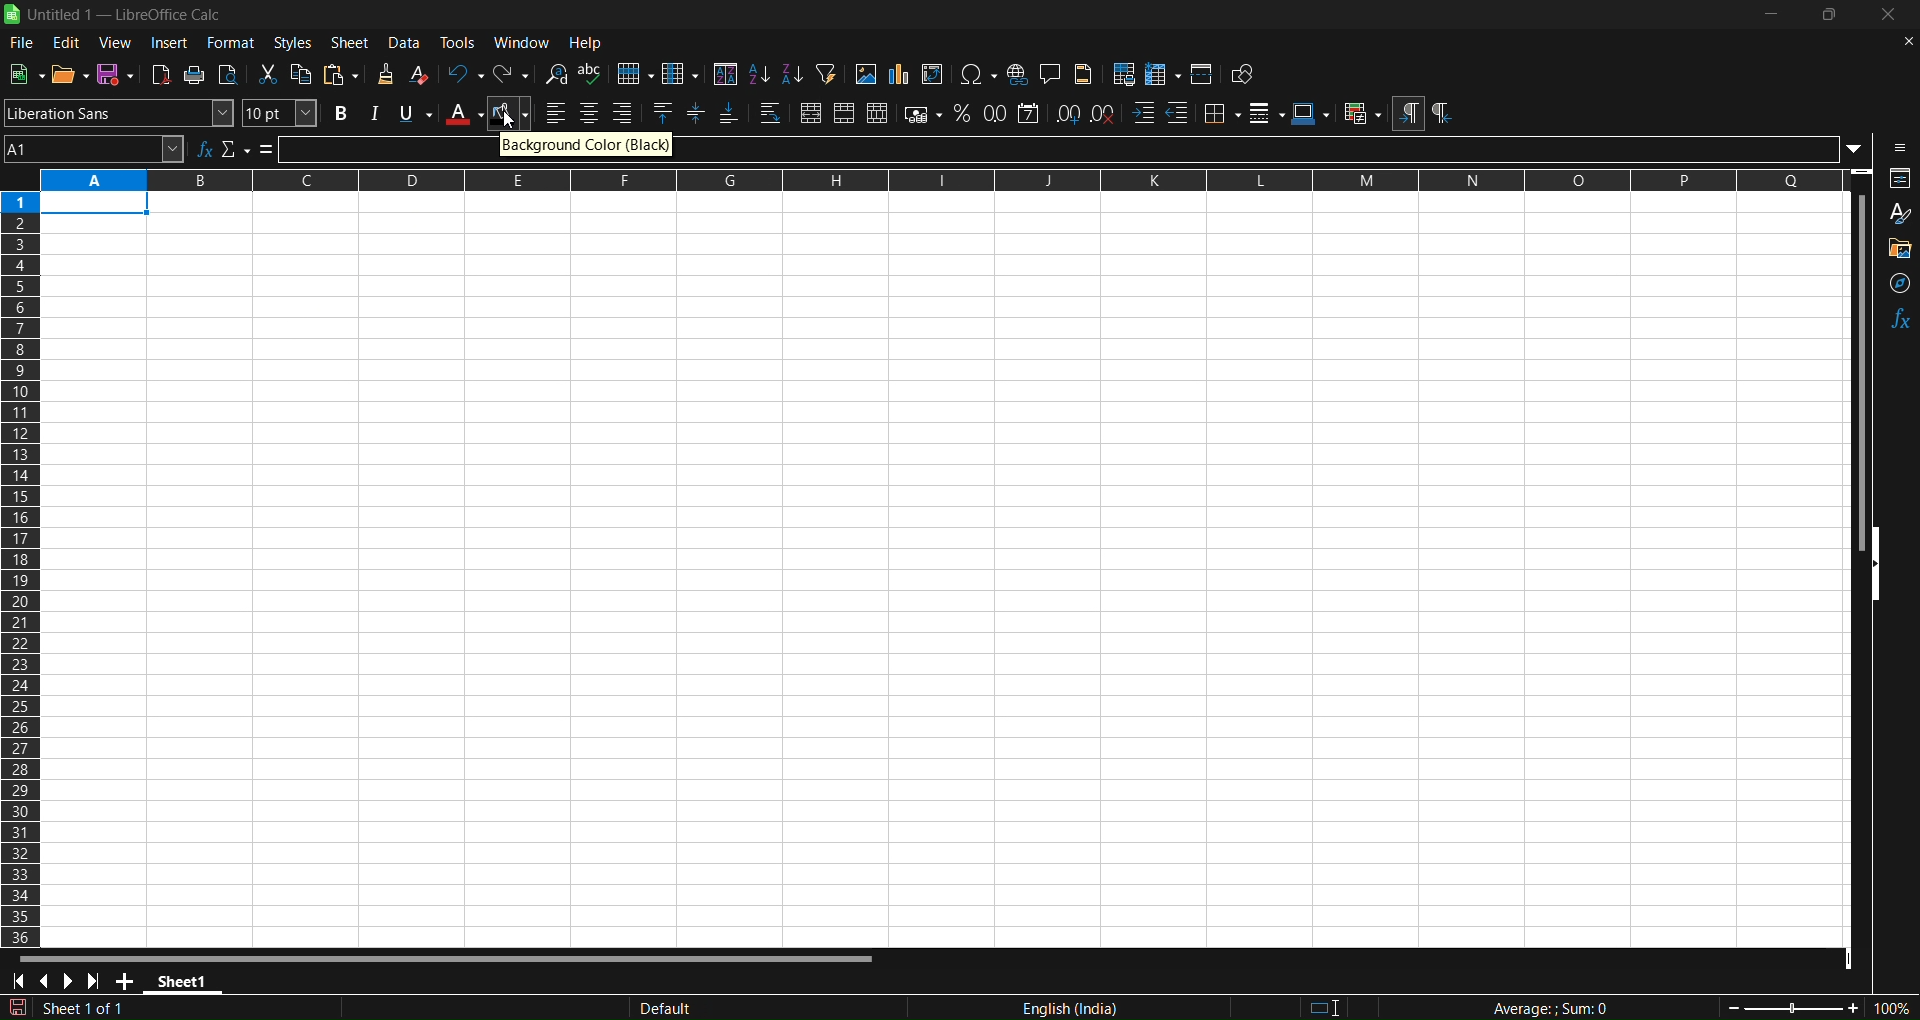  Describe the element at coordinates (1902, 43) in the screenshot. I see `close document` at that location.